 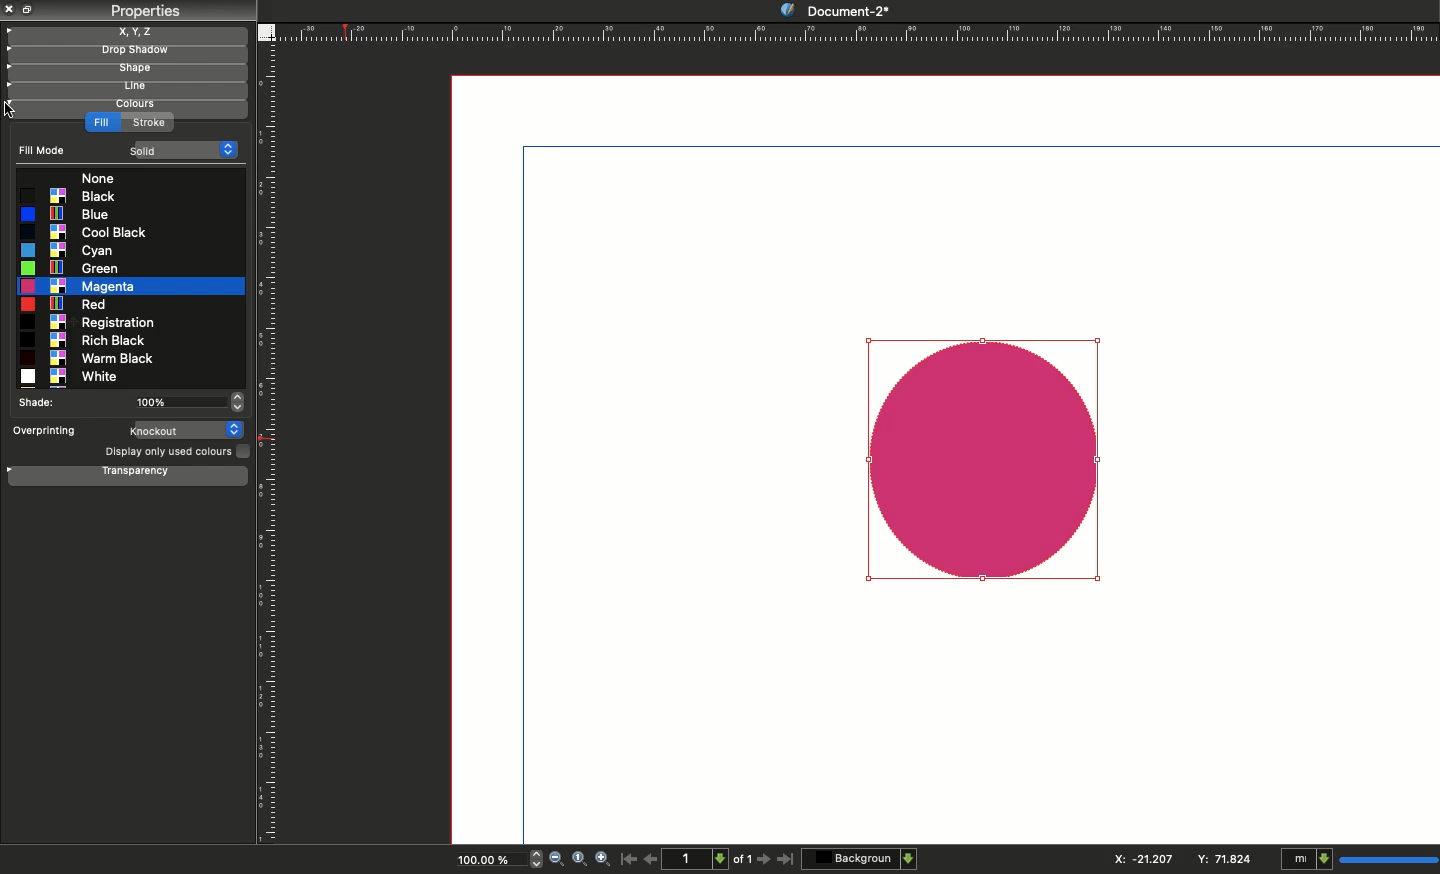 I want to click on Knockout, so click(x=184, y=431).